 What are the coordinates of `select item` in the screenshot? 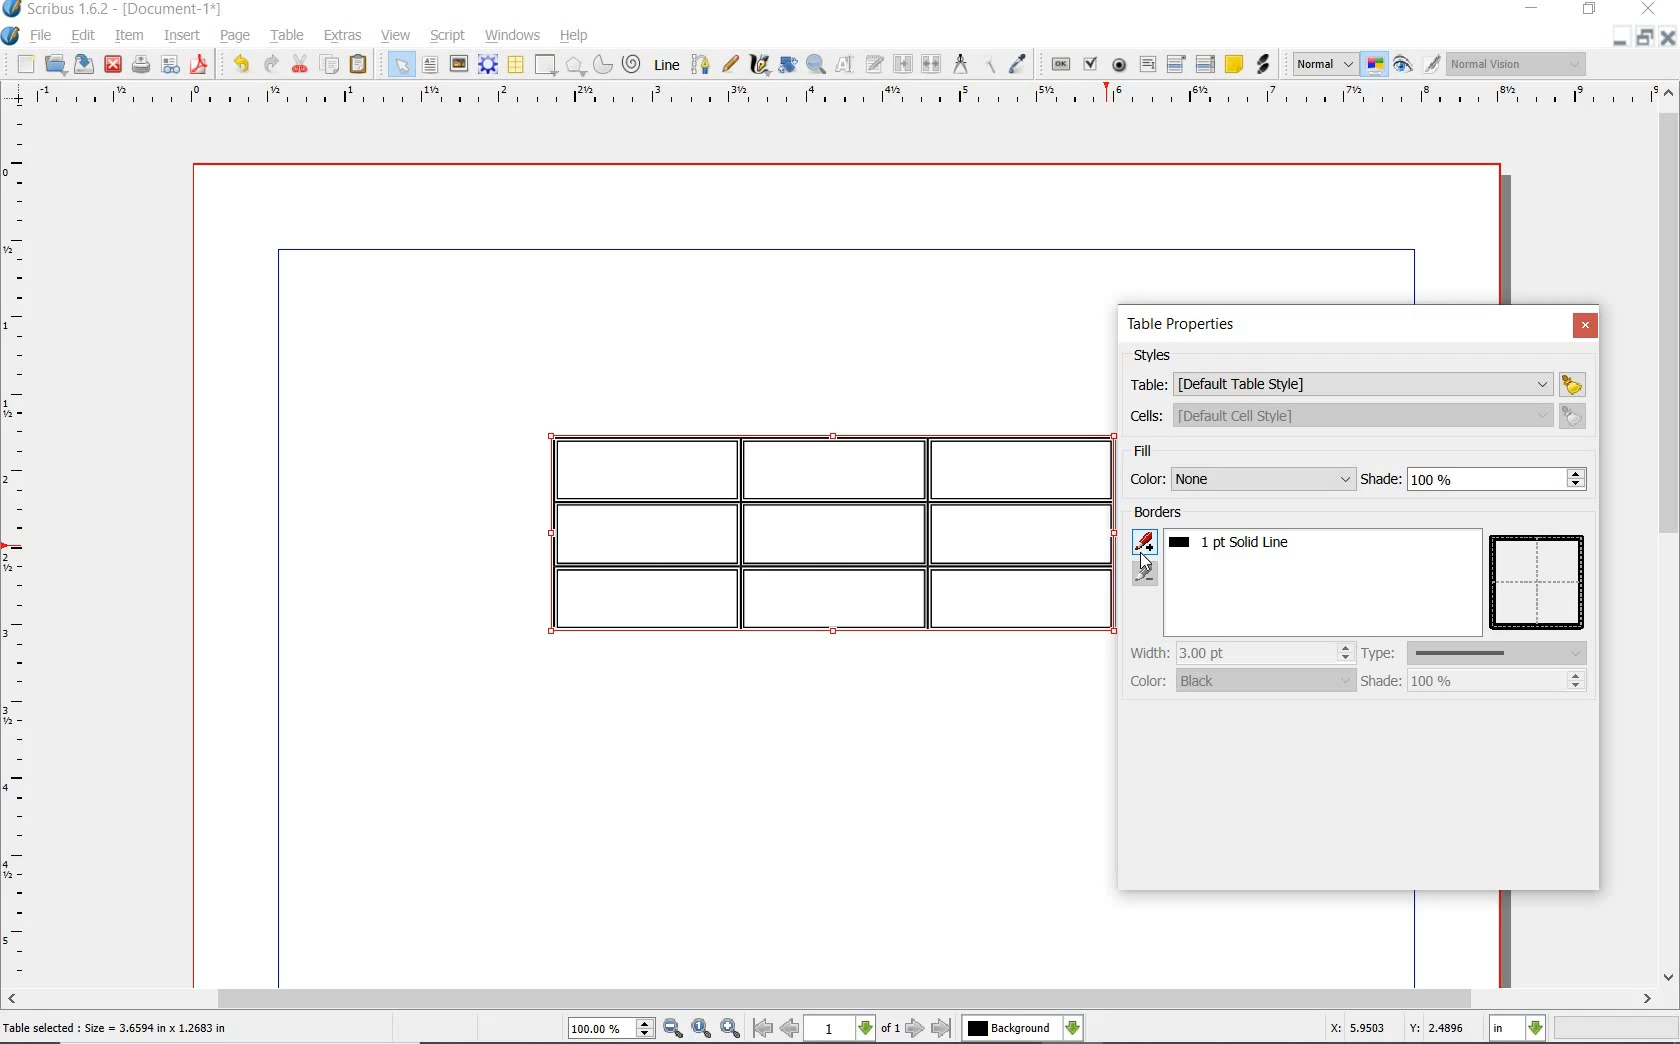 It's located at (399, 64).